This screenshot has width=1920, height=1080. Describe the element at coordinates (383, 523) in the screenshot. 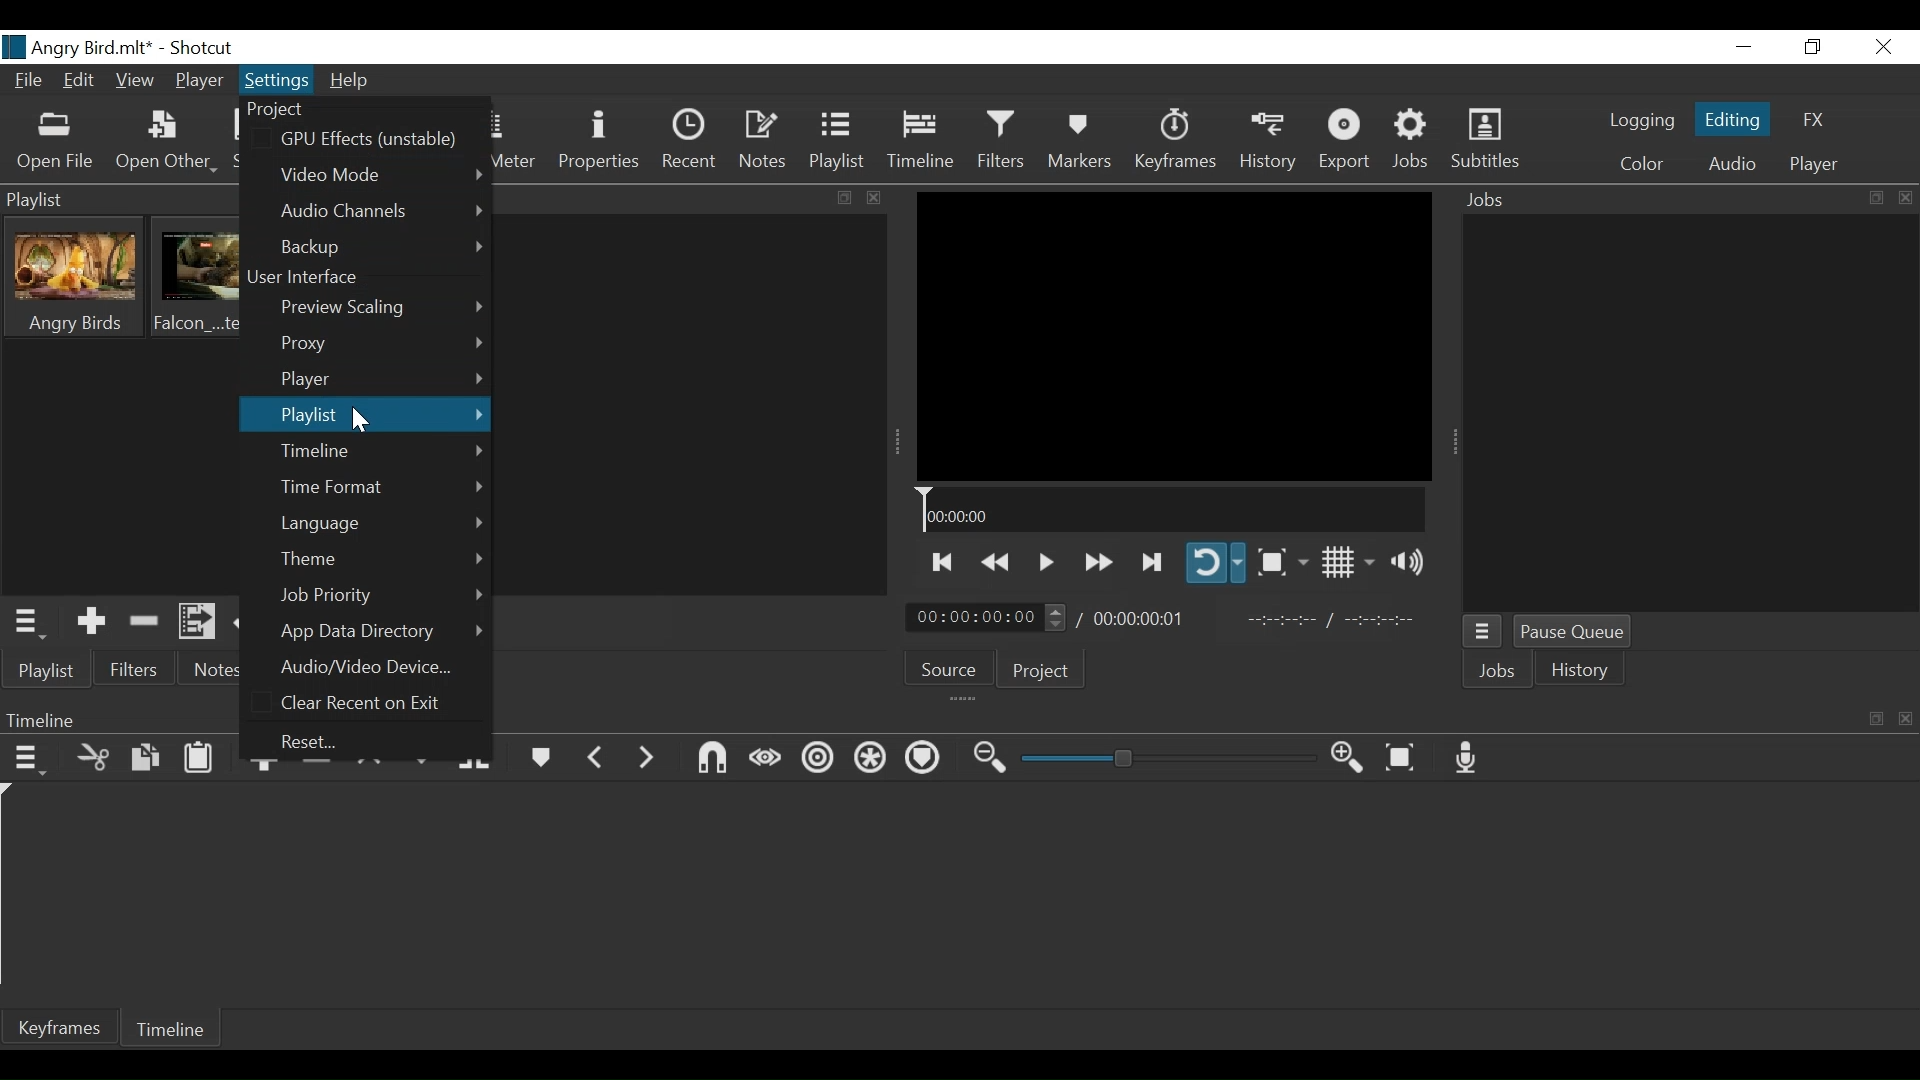

I see `Language` at that location.